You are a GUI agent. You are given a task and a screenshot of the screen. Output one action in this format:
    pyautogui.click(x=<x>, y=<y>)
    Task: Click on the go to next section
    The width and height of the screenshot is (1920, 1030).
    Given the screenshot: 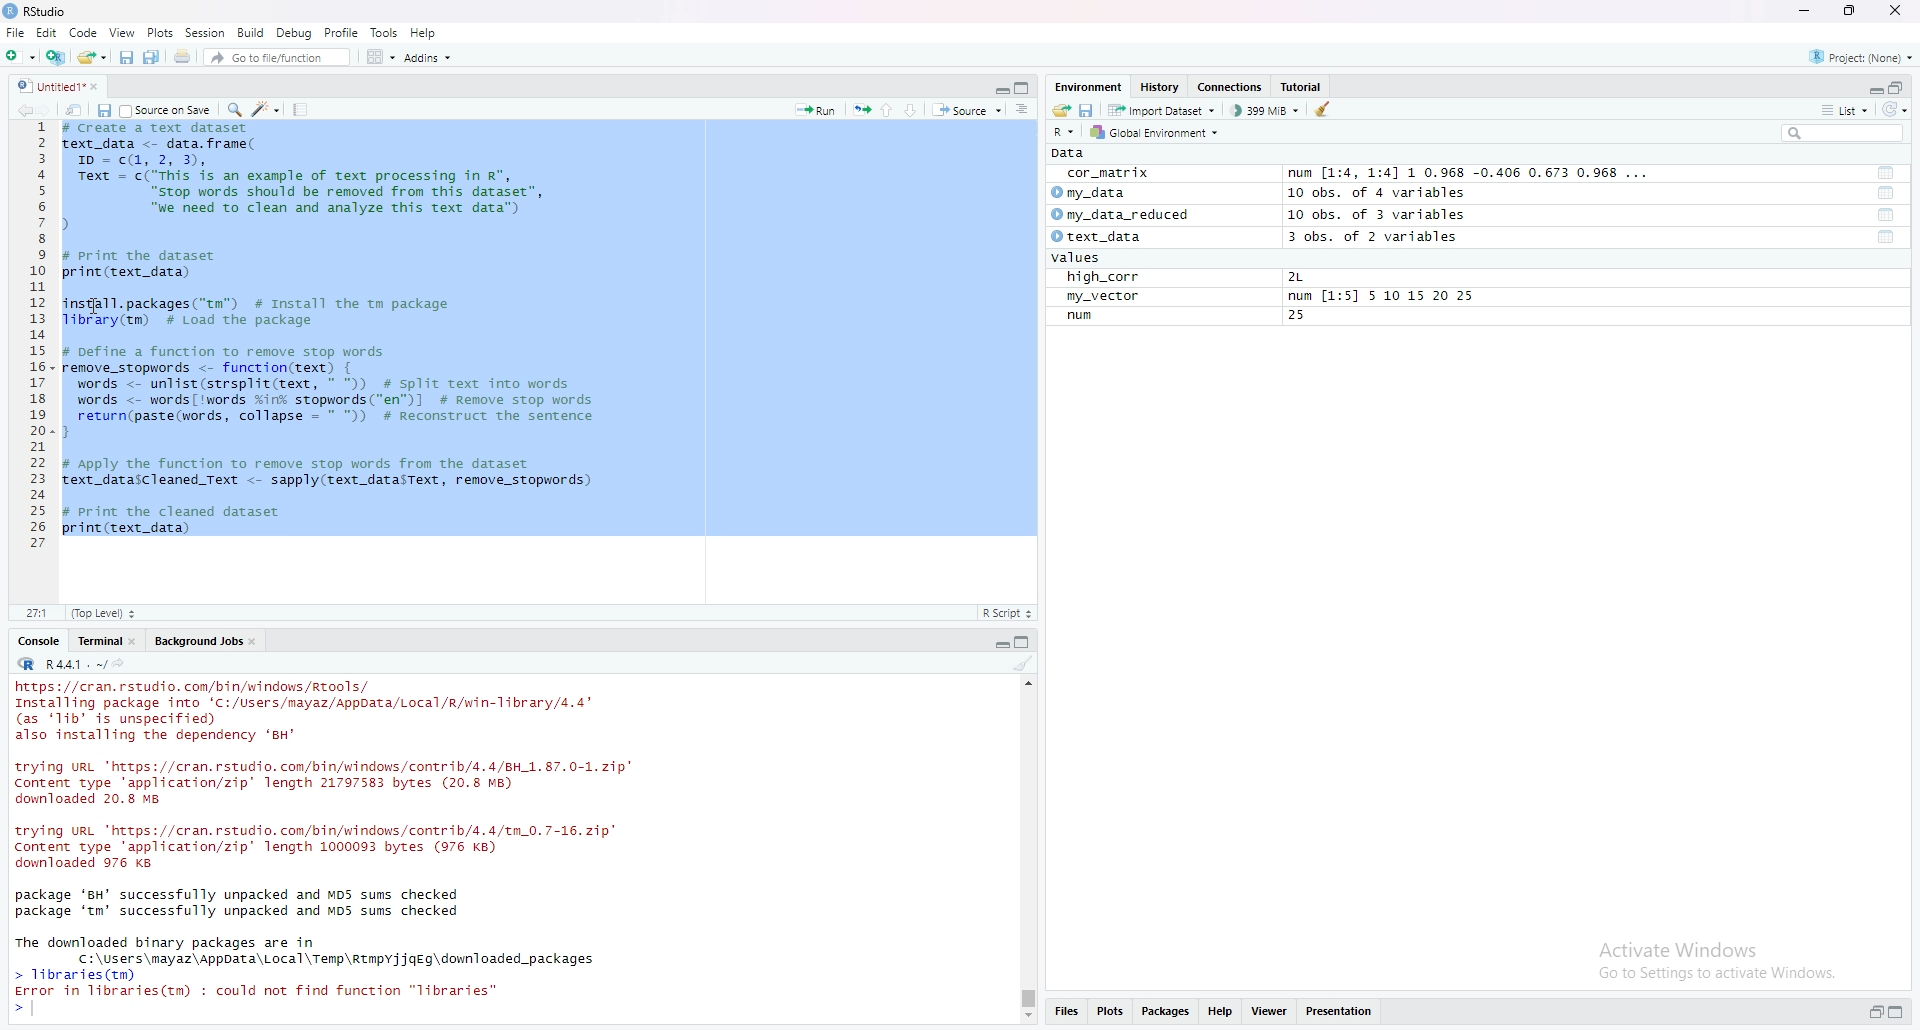 What is the action you would take?
    pyautogui.click(x=915, y=108)
    